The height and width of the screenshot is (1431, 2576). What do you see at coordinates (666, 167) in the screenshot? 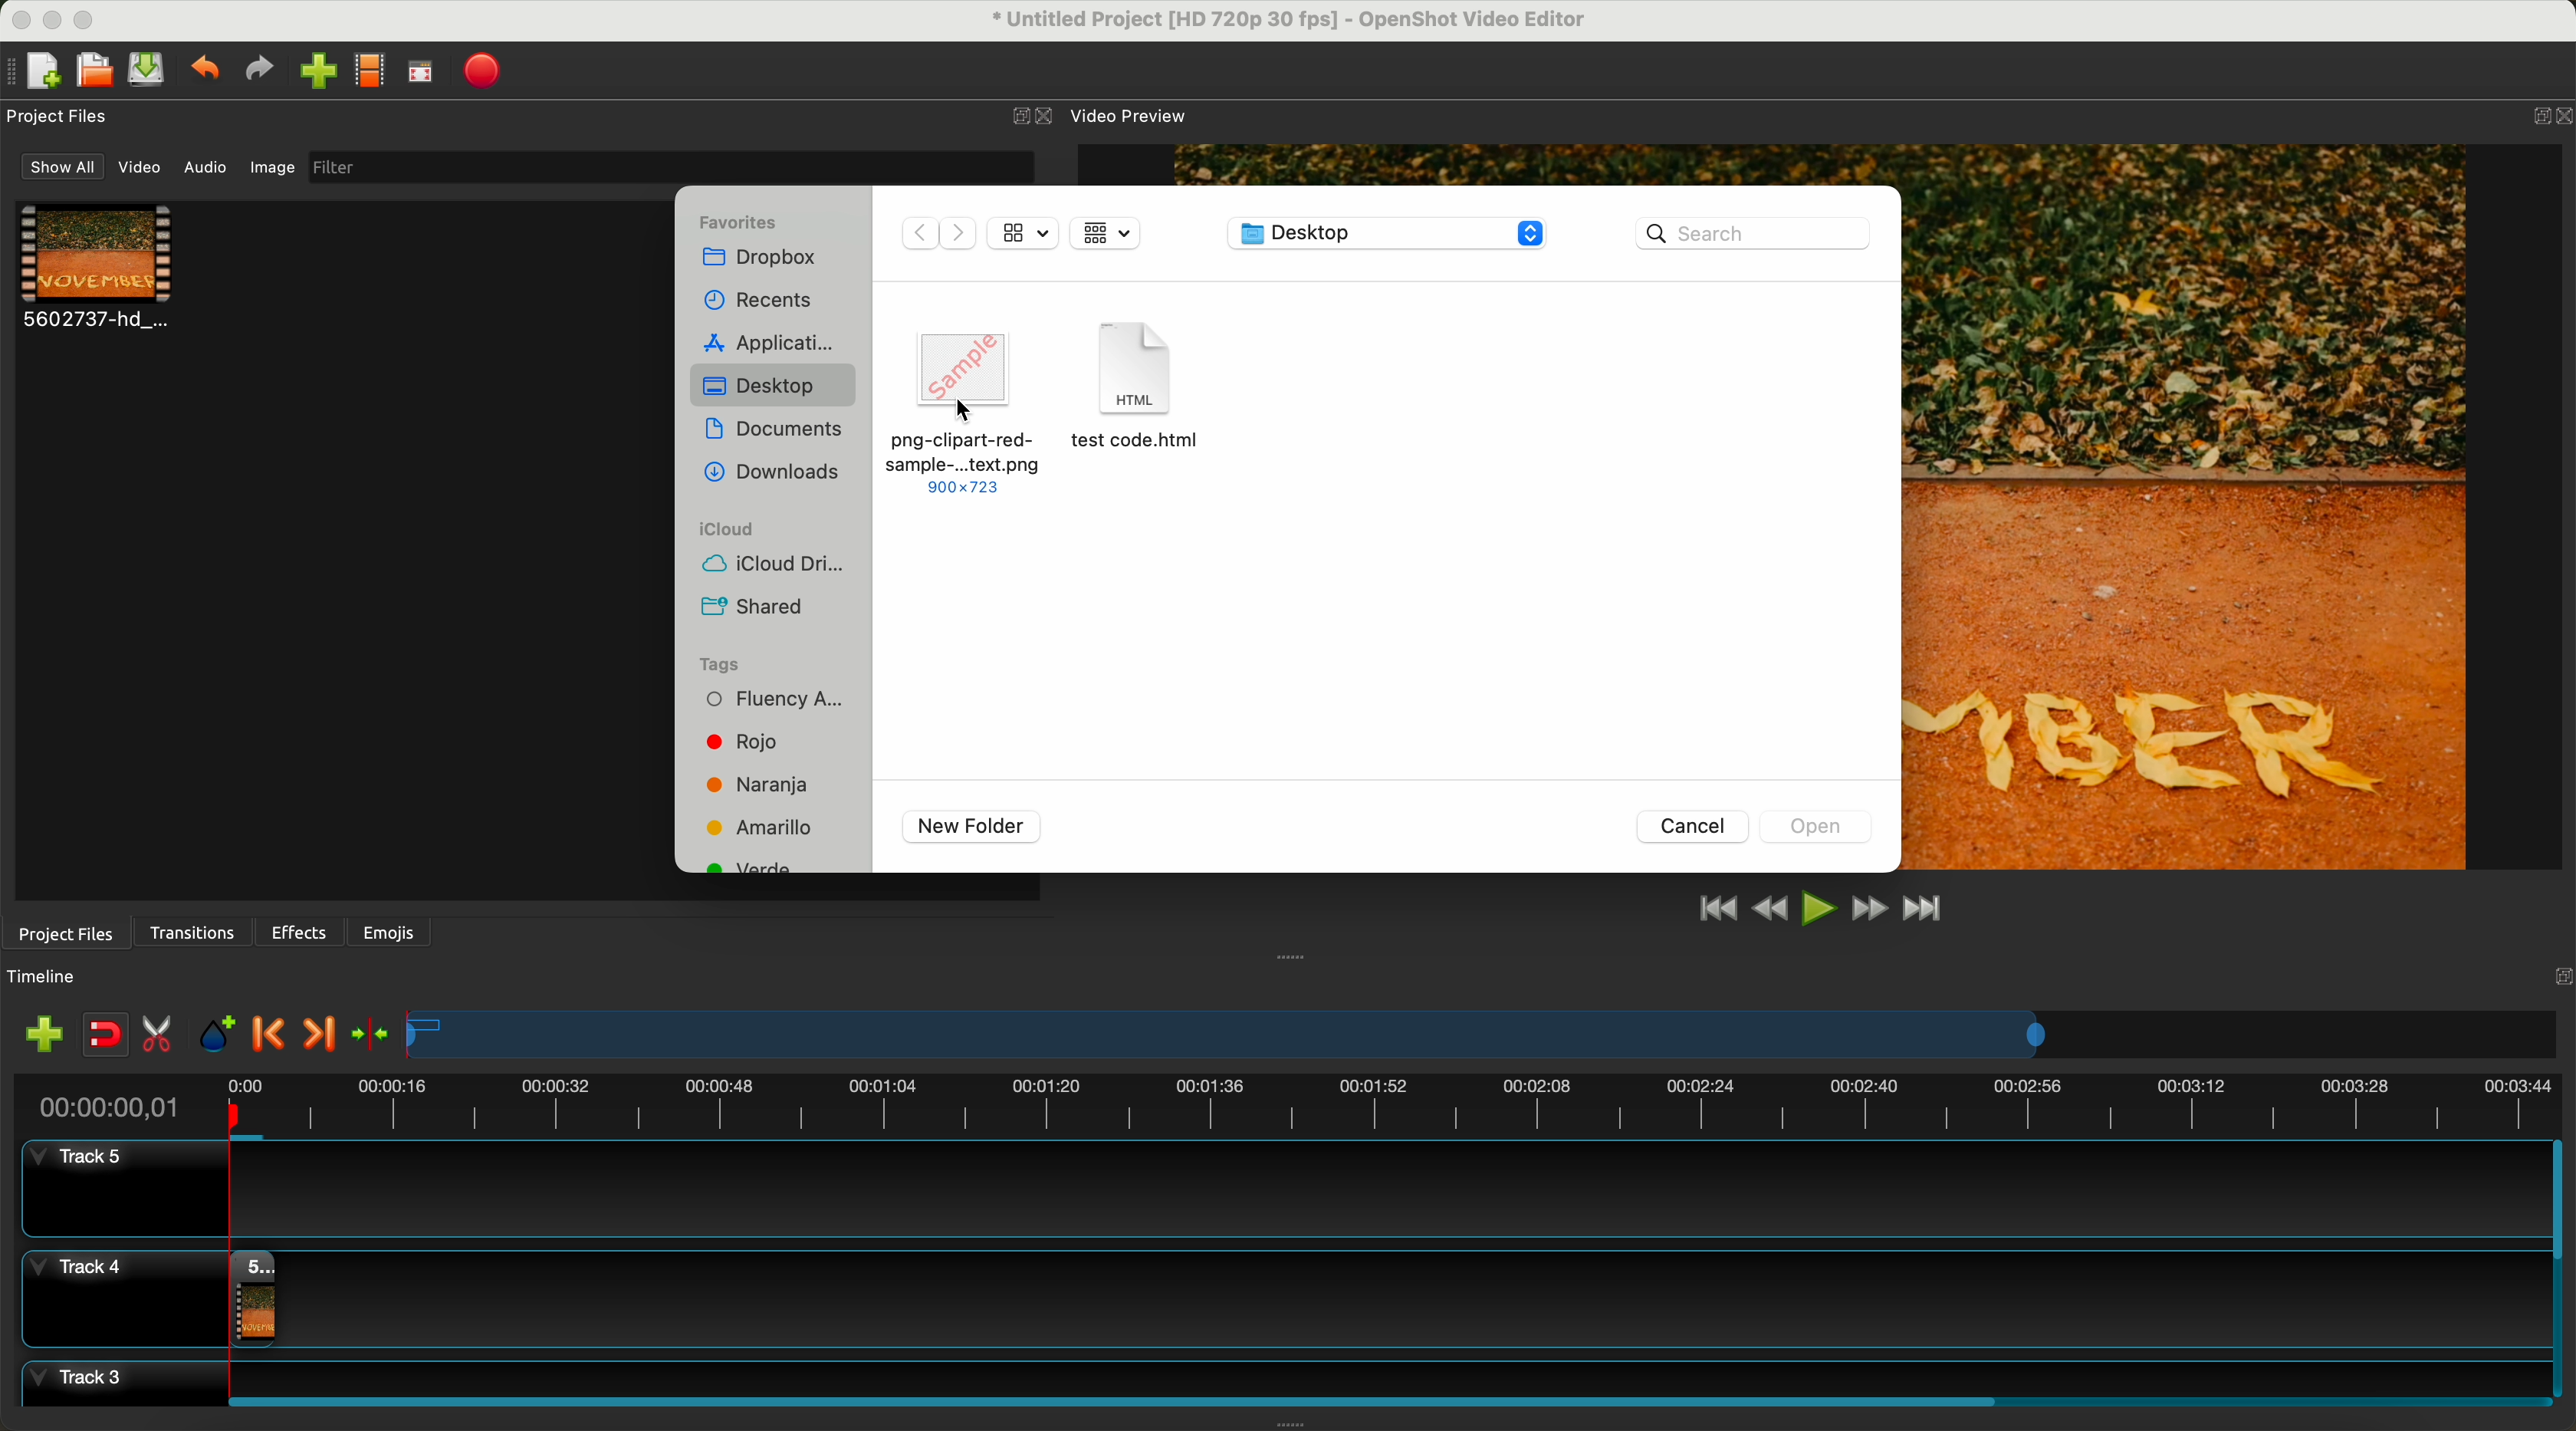
I see `filter` at bounding box center [666, 167].